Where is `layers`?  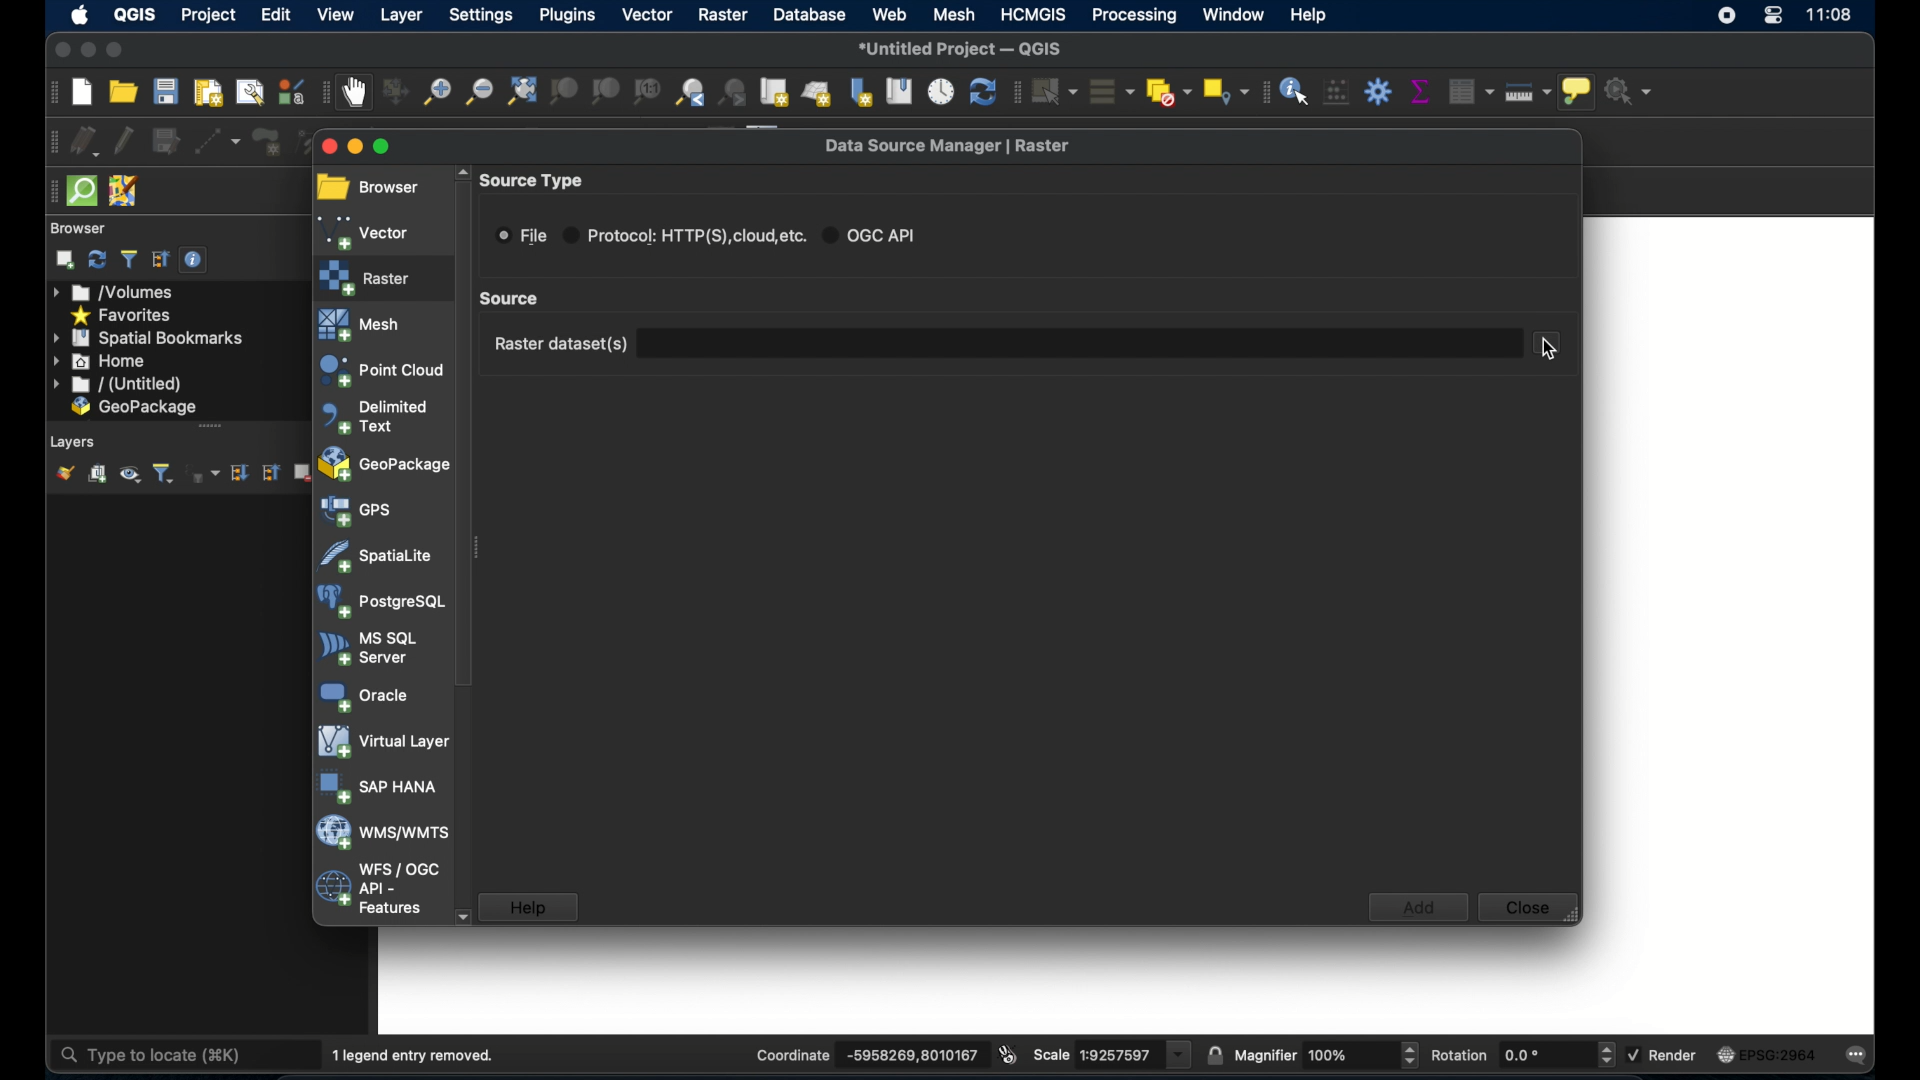 layers is located at coordinates (74, 440).